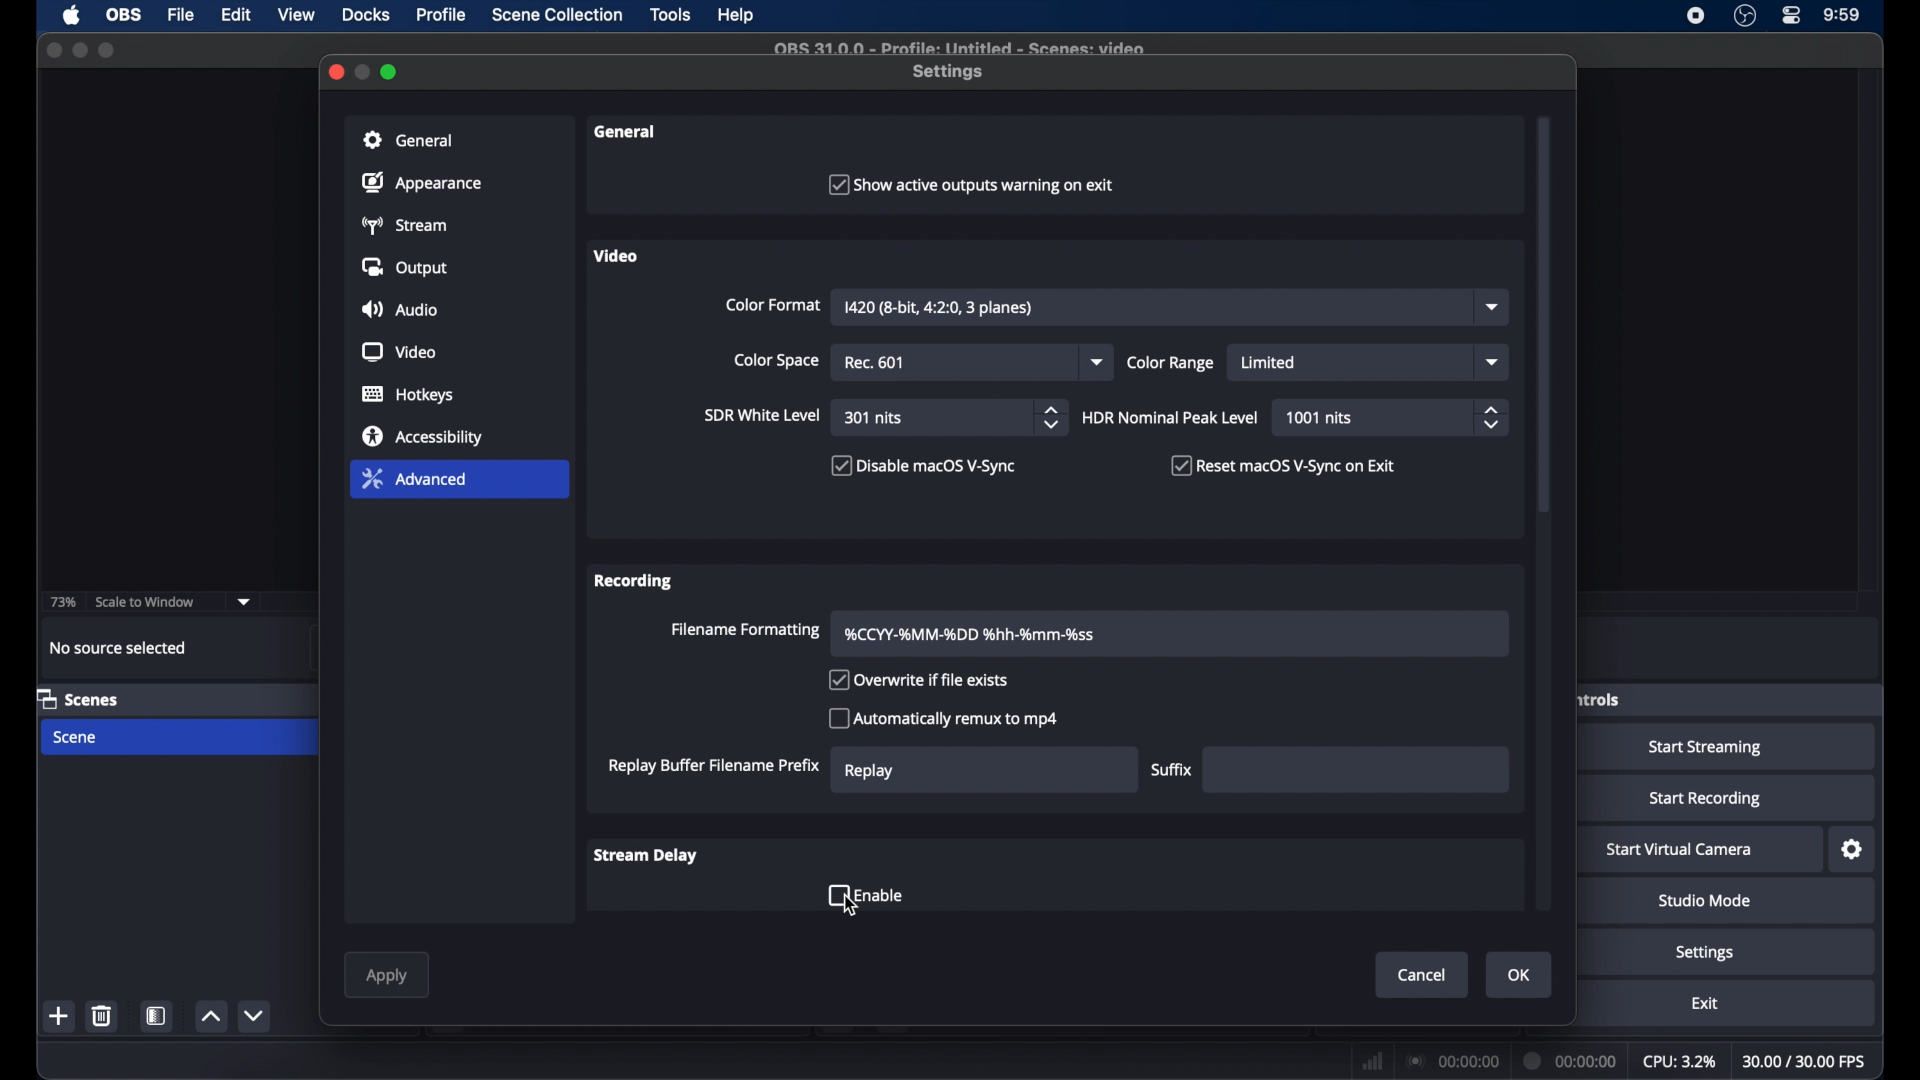 This screenshot has height=1080, width=1920. Describe the element at coordinates (118, 647) in the screenshot. I see `no source selected ` at that location.